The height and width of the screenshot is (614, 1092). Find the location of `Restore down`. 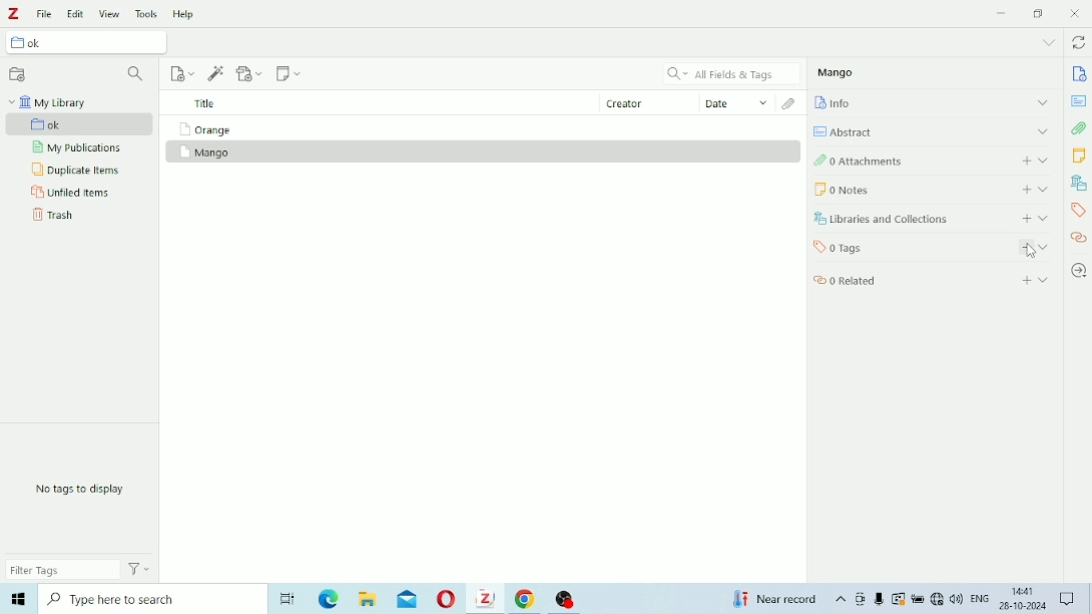

Restore down is located at coordinates (1039, 15).